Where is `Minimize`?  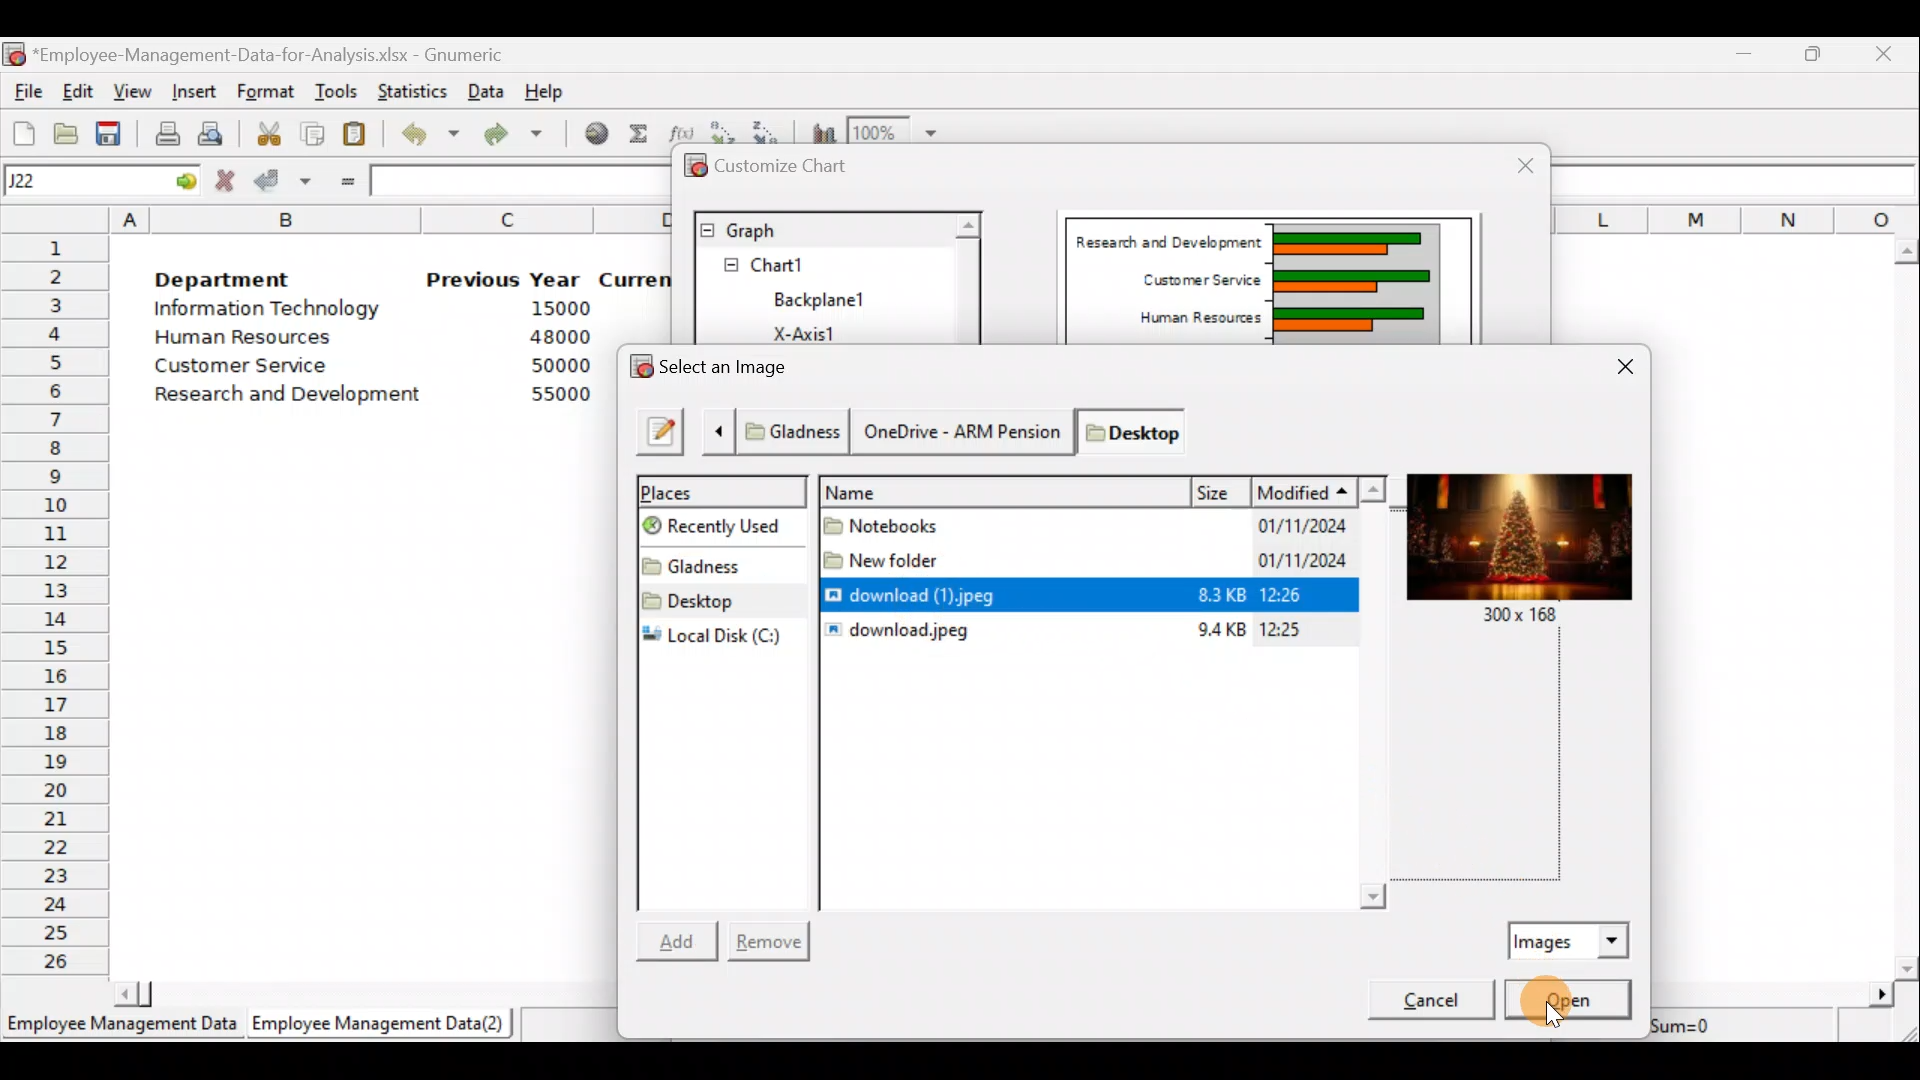
Minimize is located at coordinates (1746, 55).